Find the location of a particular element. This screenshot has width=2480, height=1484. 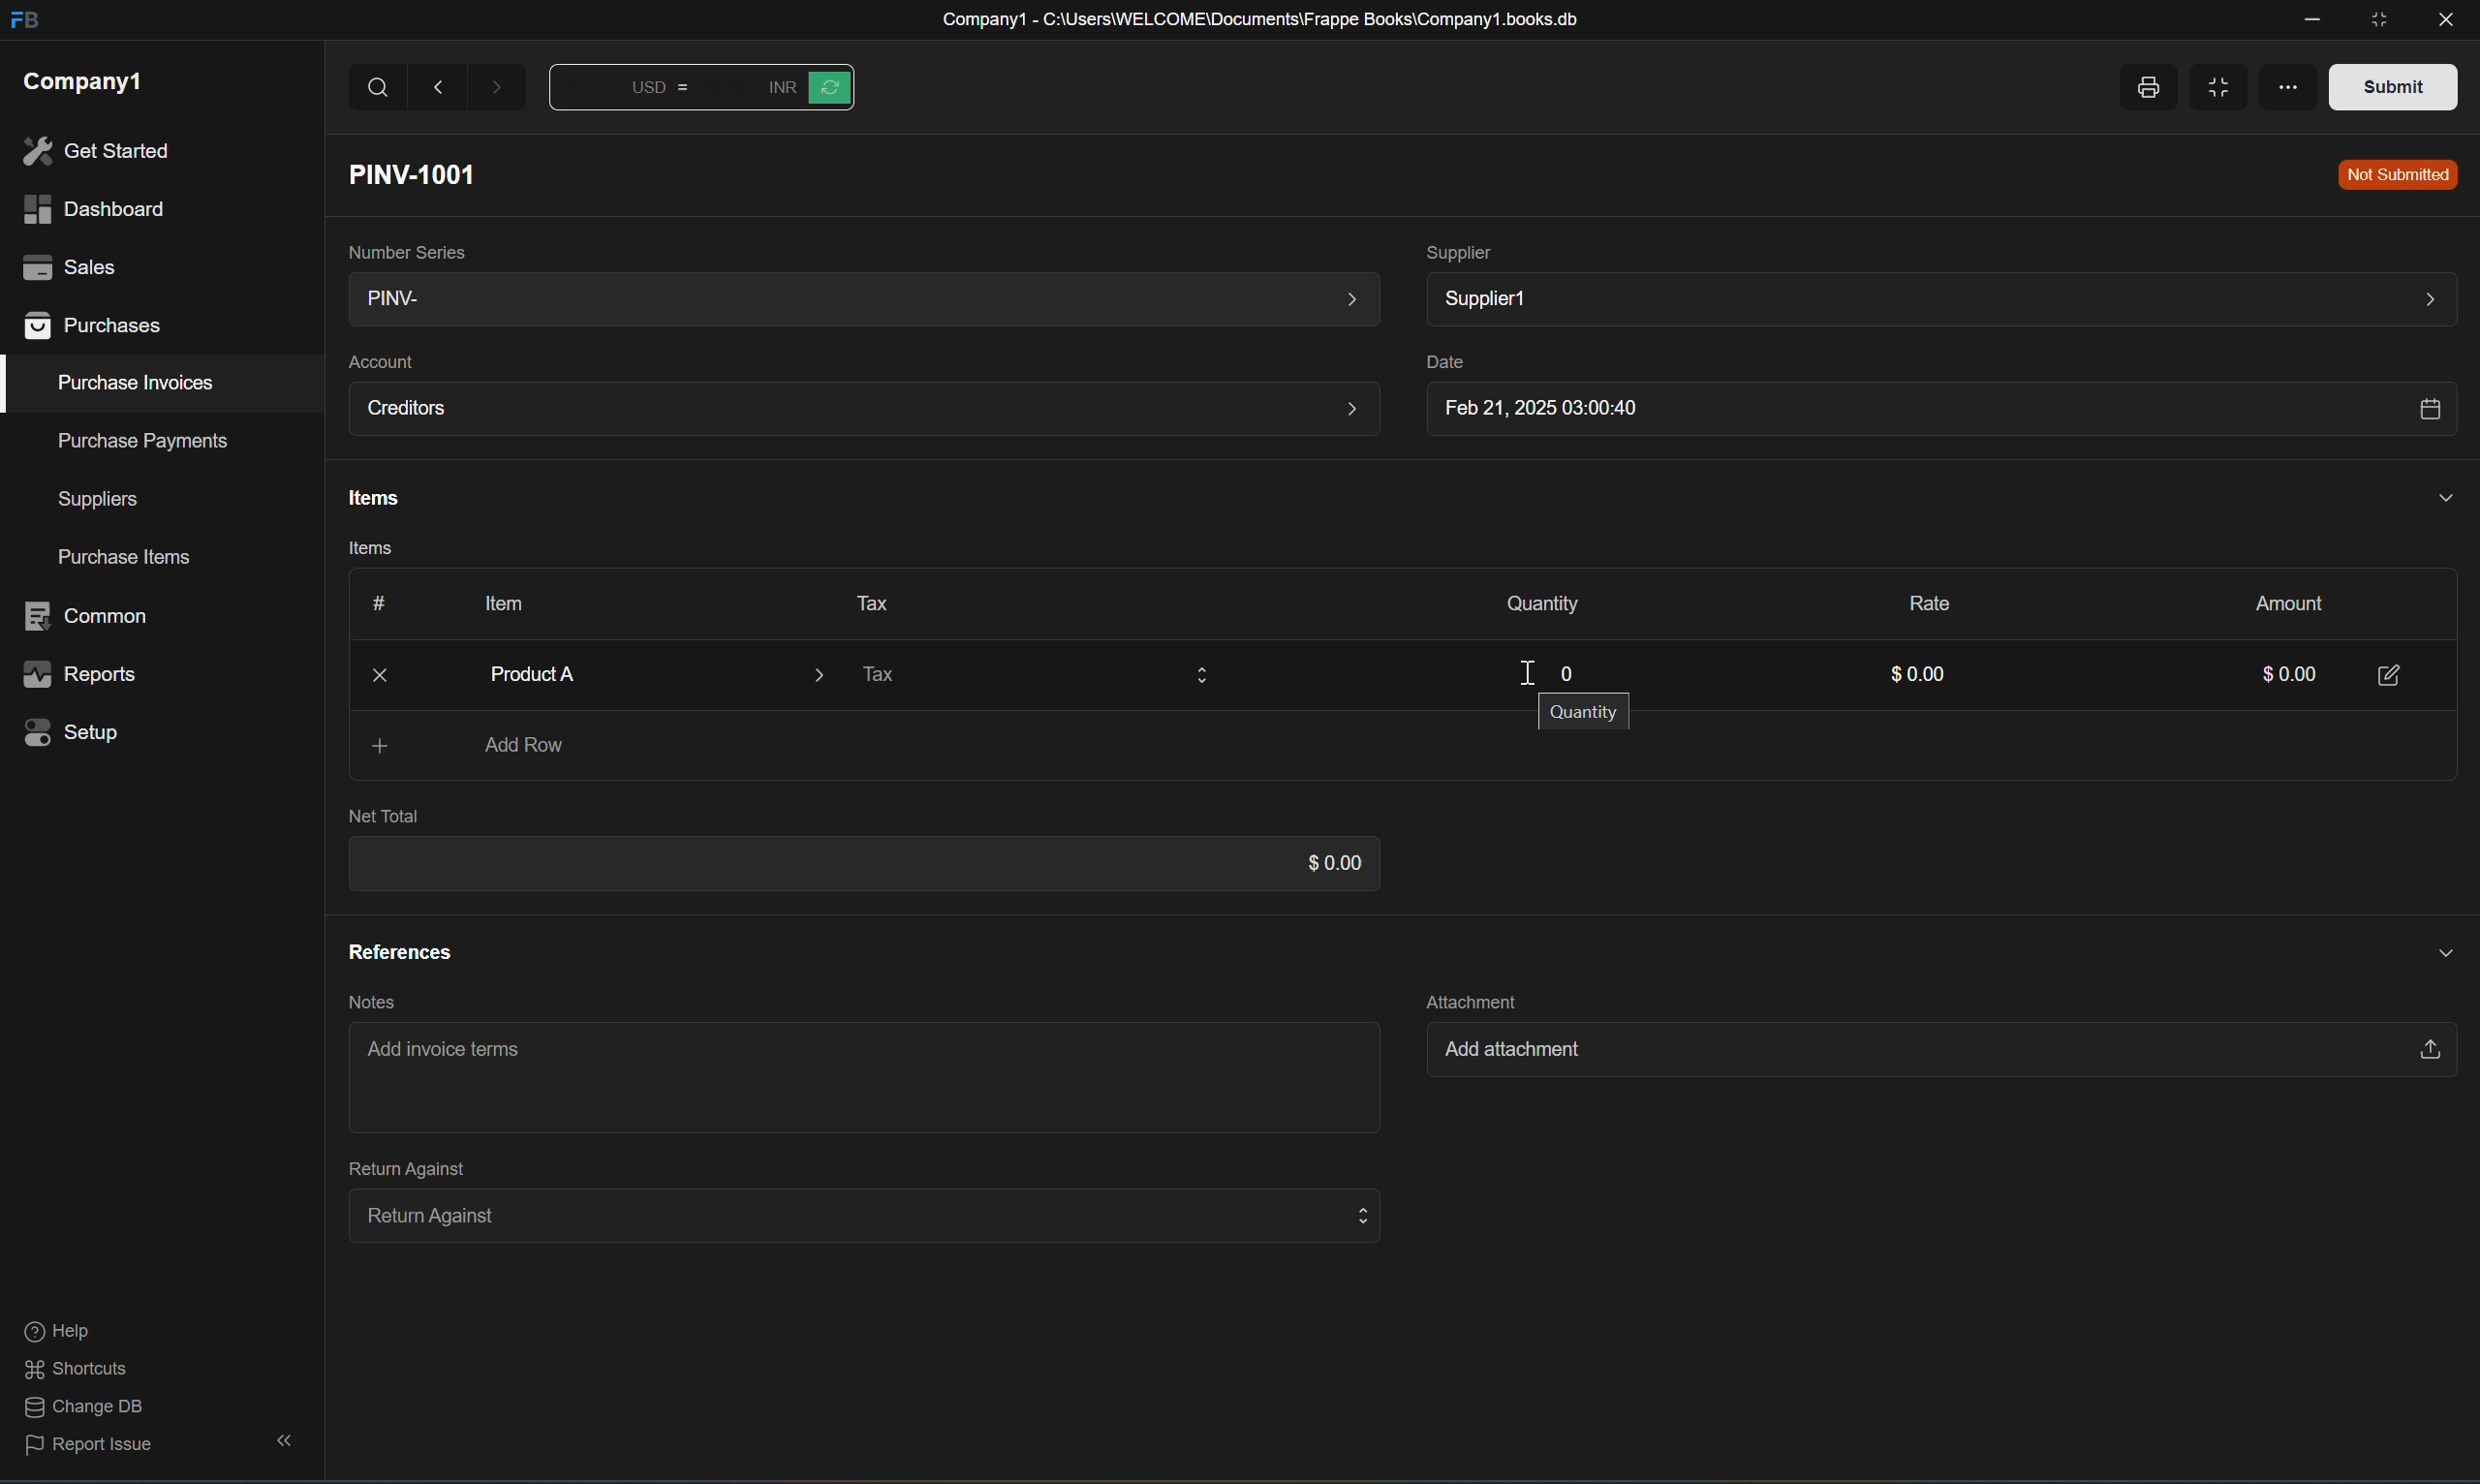

company1 is located at coordinates (83, 80).